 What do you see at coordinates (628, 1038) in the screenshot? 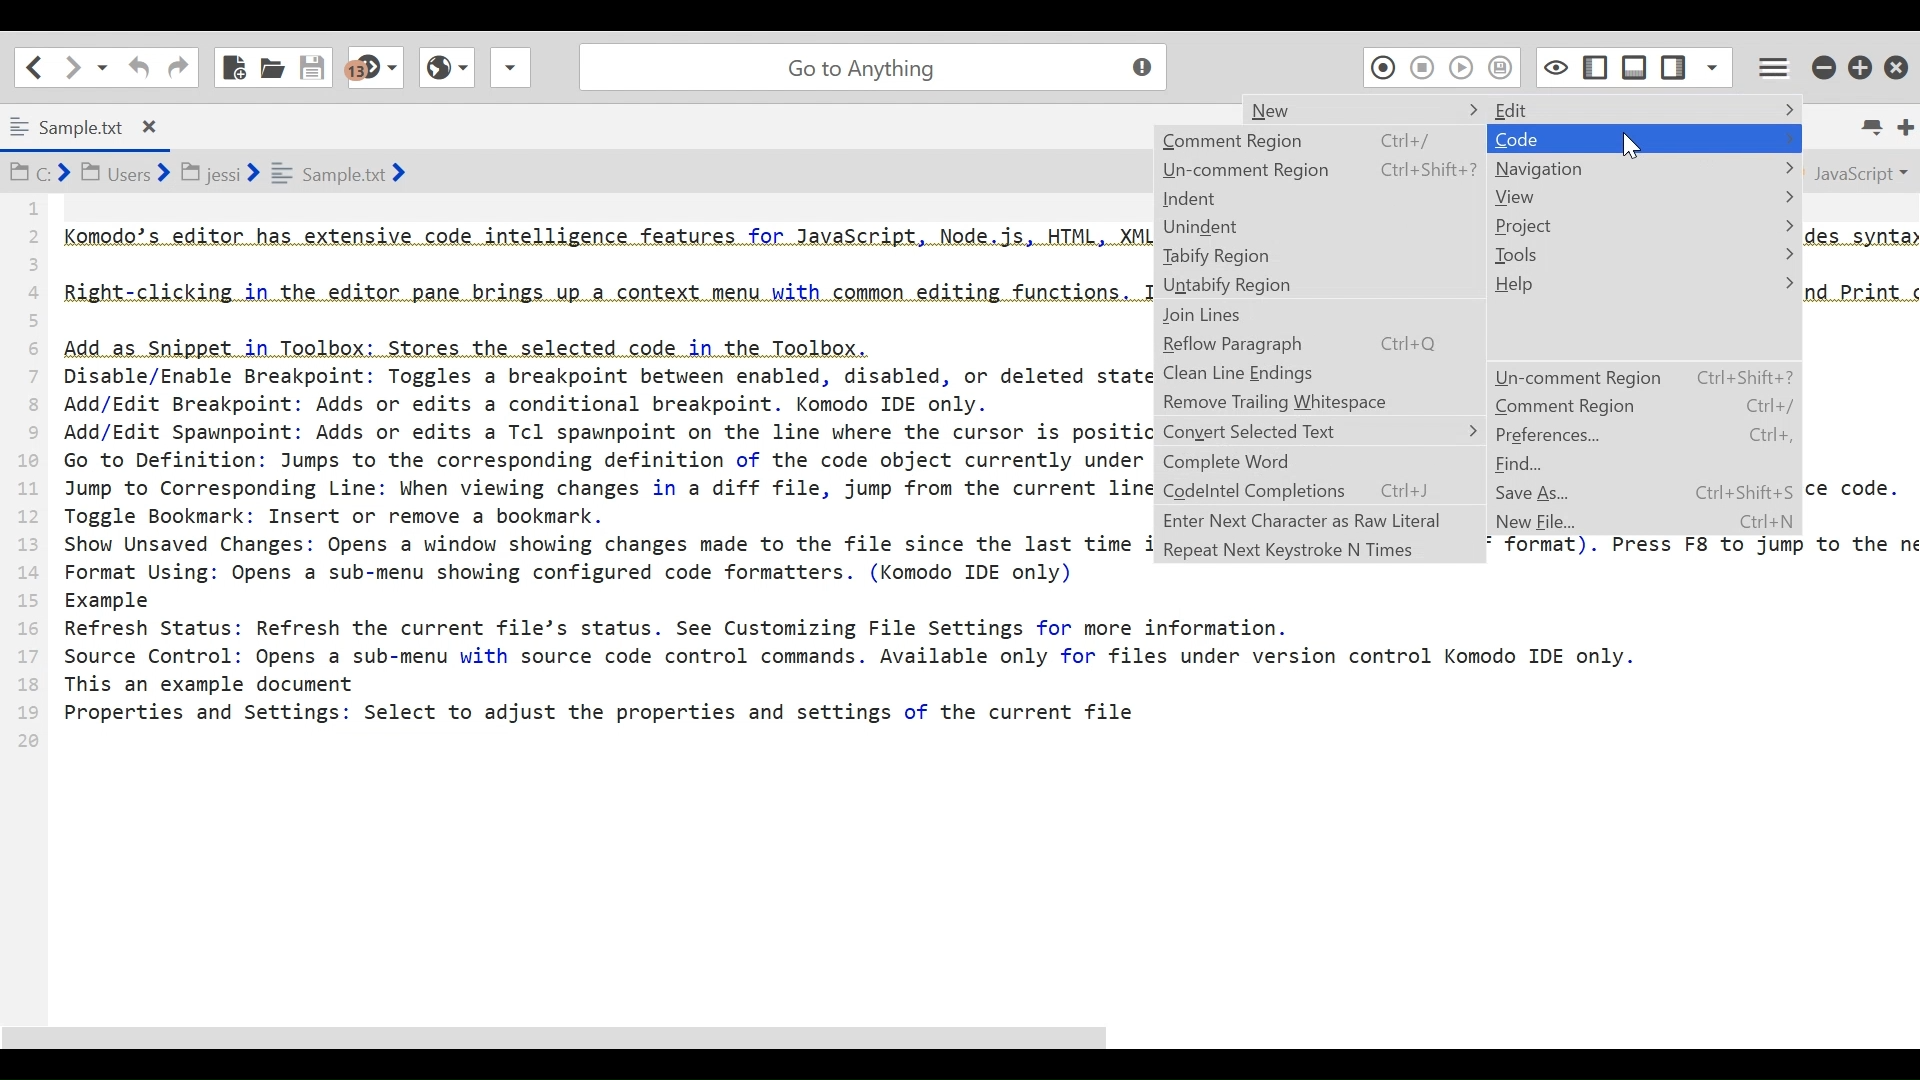
I see `scroll bar` at bounding box center [628, 1038].